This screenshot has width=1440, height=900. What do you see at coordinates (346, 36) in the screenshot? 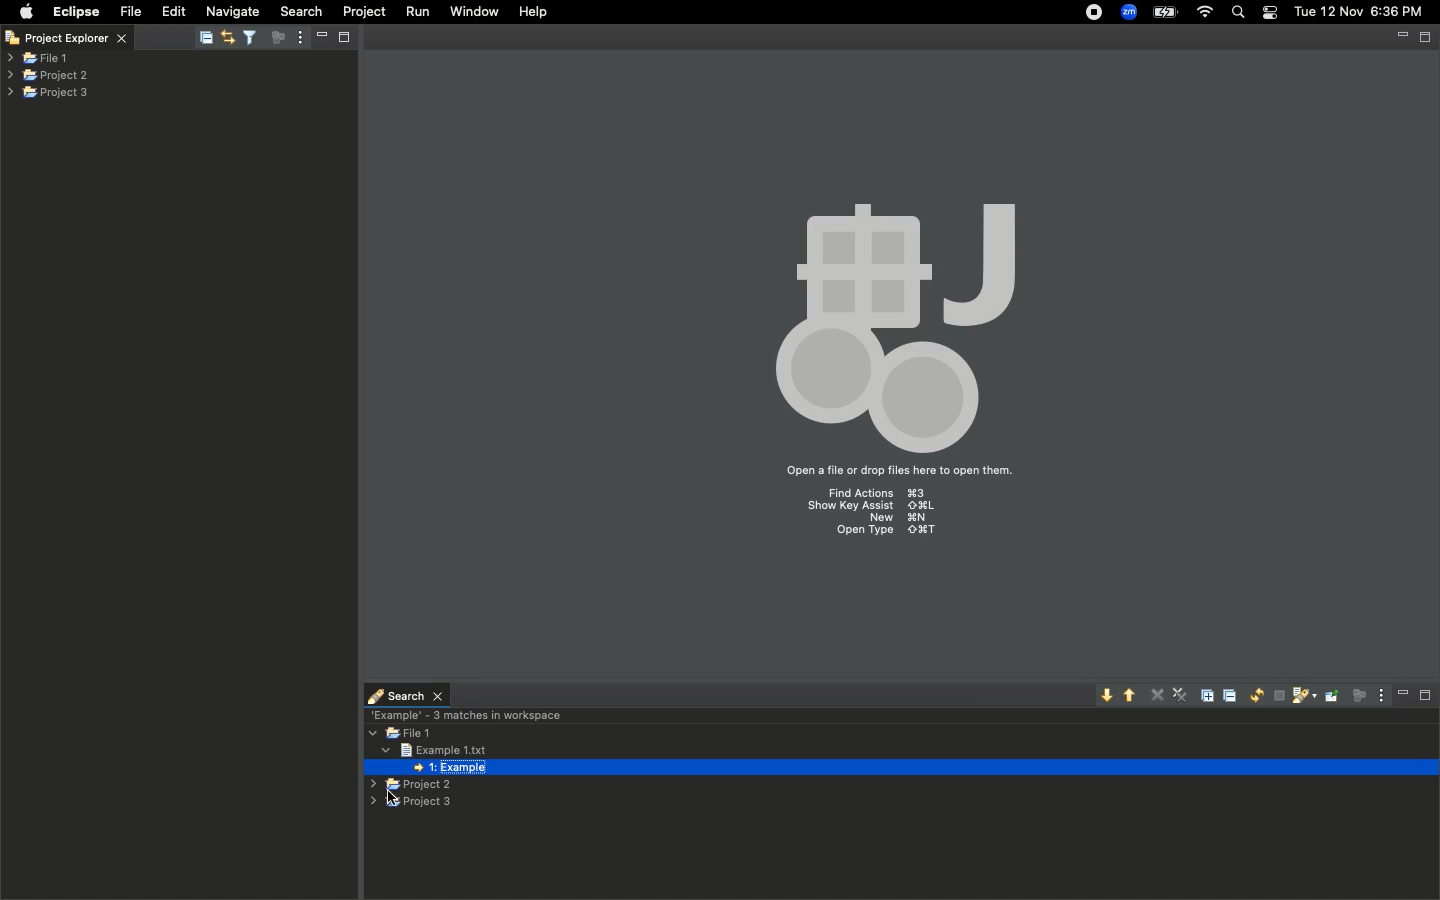
I see `maximize` at bounding box center [346, 36].